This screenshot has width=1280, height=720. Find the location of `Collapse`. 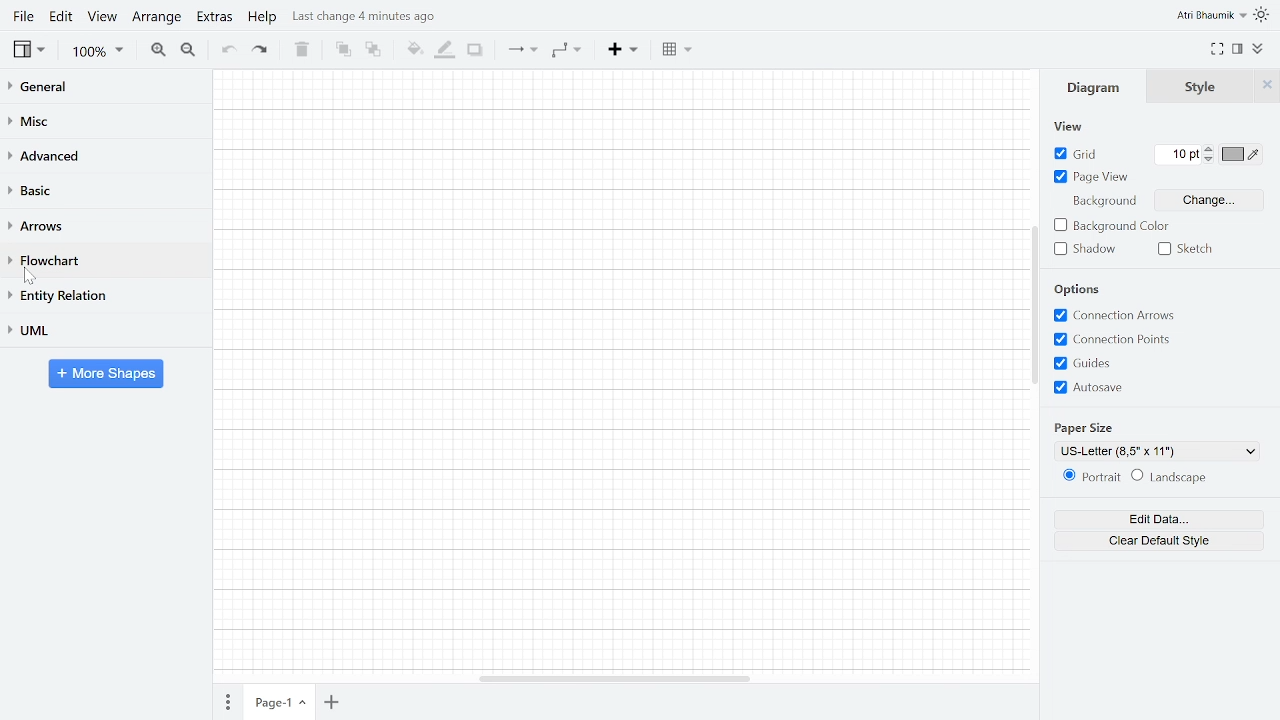

Collapse is located at coordinates (1259, 49).